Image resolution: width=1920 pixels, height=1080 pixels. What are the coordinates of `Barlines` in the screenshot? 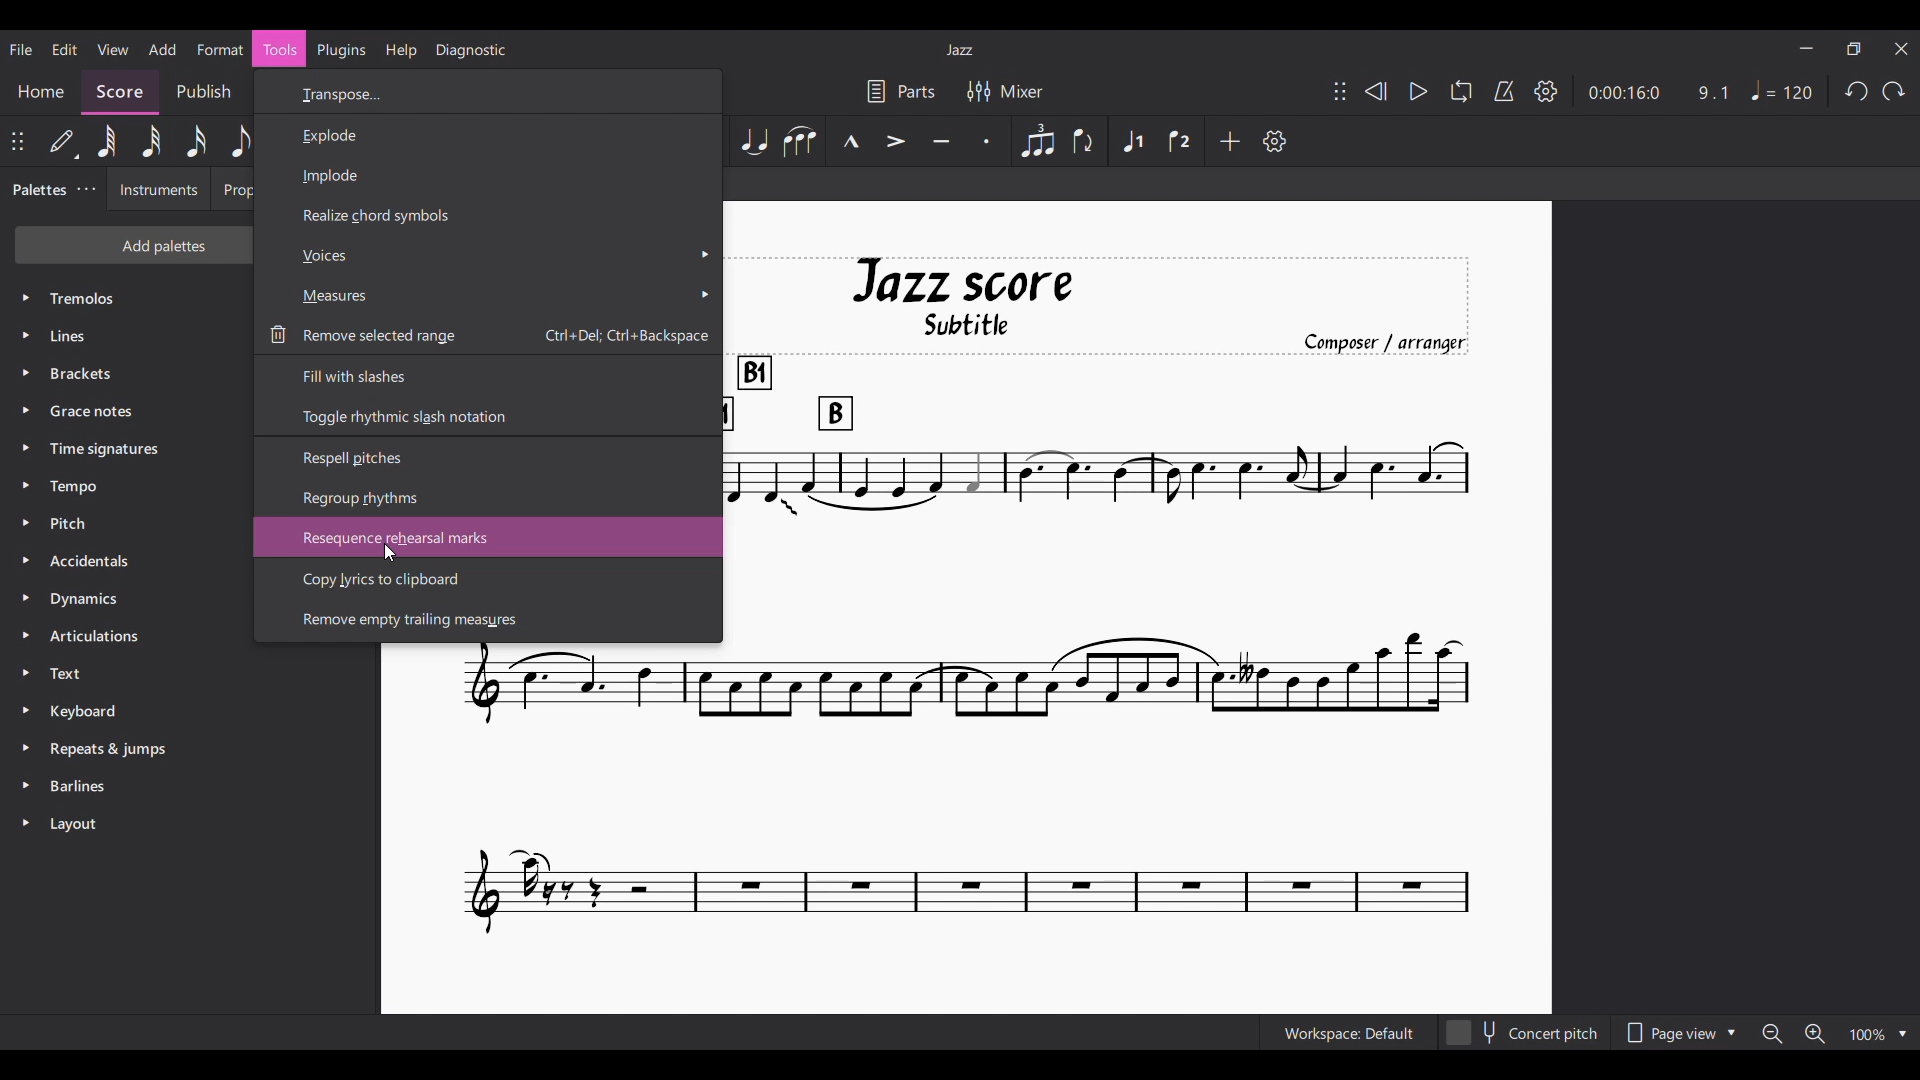 It's located at (190, 786).